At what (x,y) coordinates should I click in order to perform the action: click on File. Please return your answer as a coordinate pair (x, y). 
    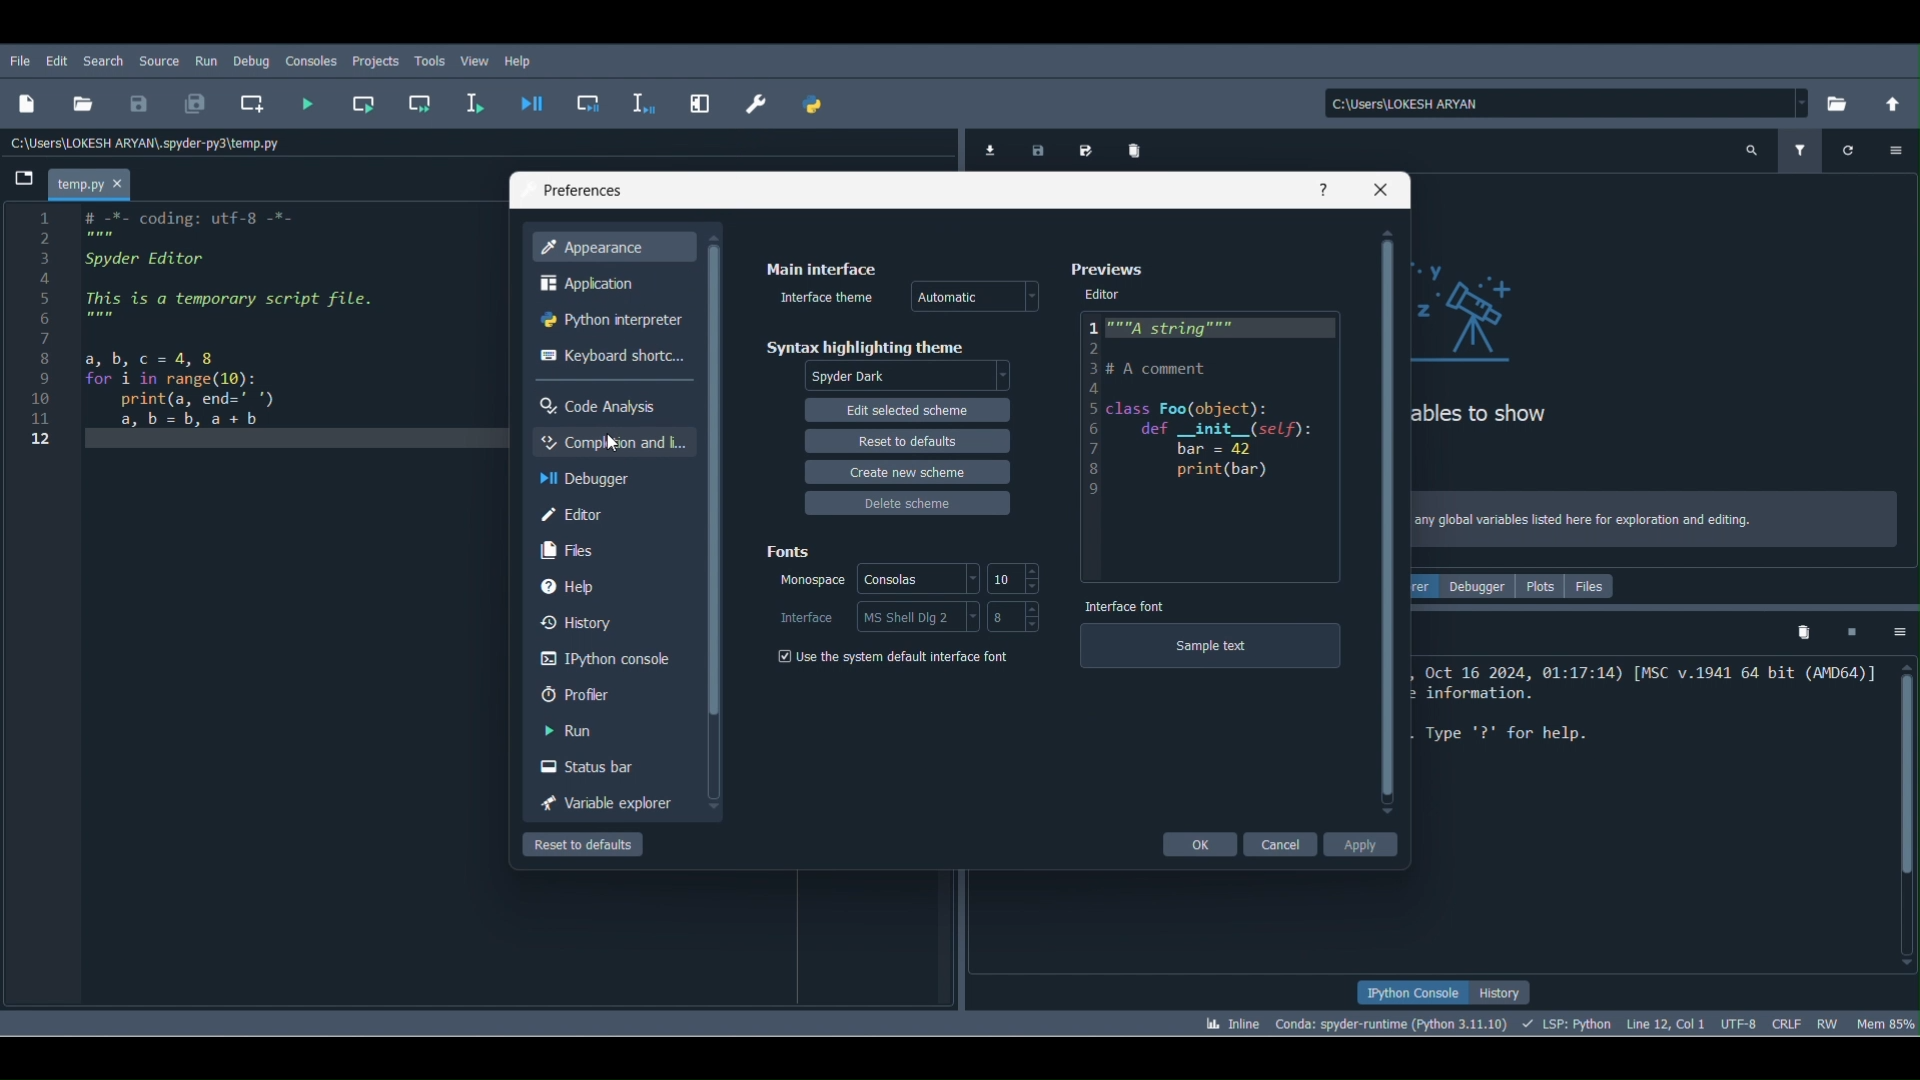
    Looking at the image, I should click on (22, 62).